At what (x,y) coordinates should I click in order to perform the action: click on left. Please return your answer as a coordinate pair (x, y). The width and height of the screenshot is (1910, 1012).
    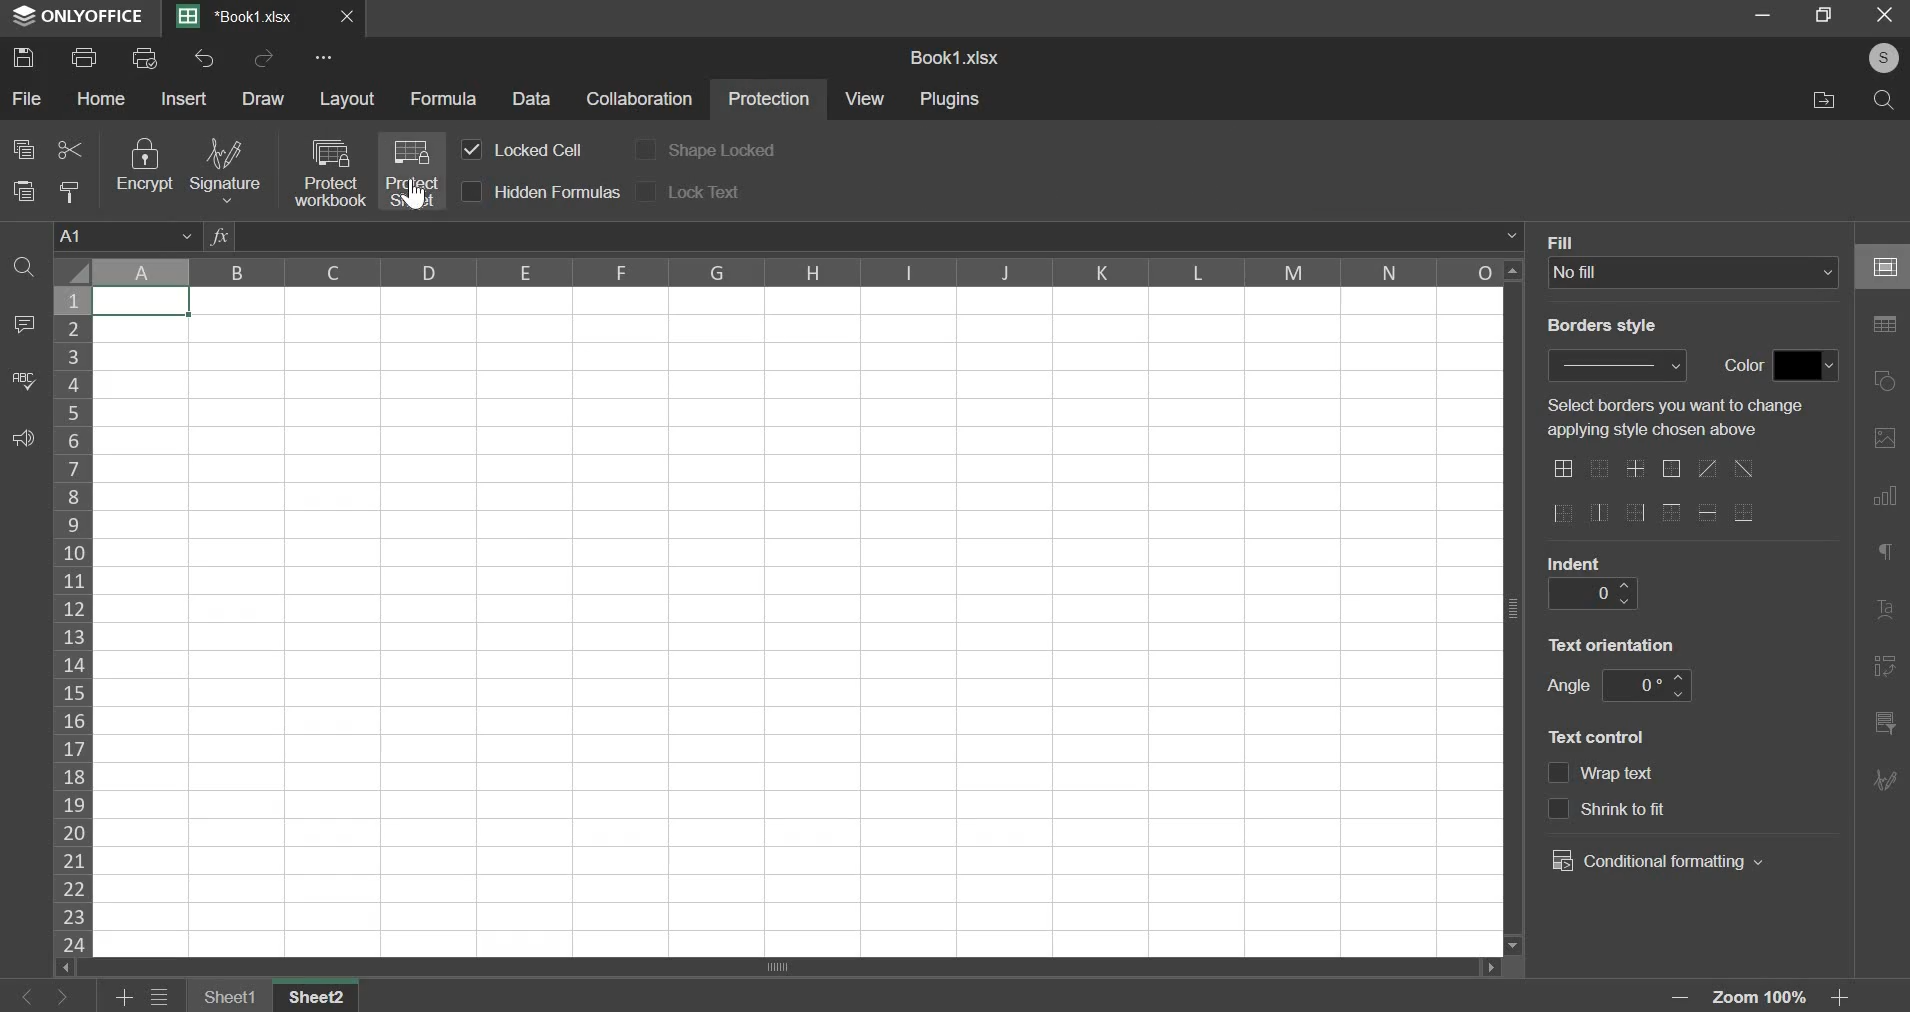
    Looking at the image, I should click on (30, 998).